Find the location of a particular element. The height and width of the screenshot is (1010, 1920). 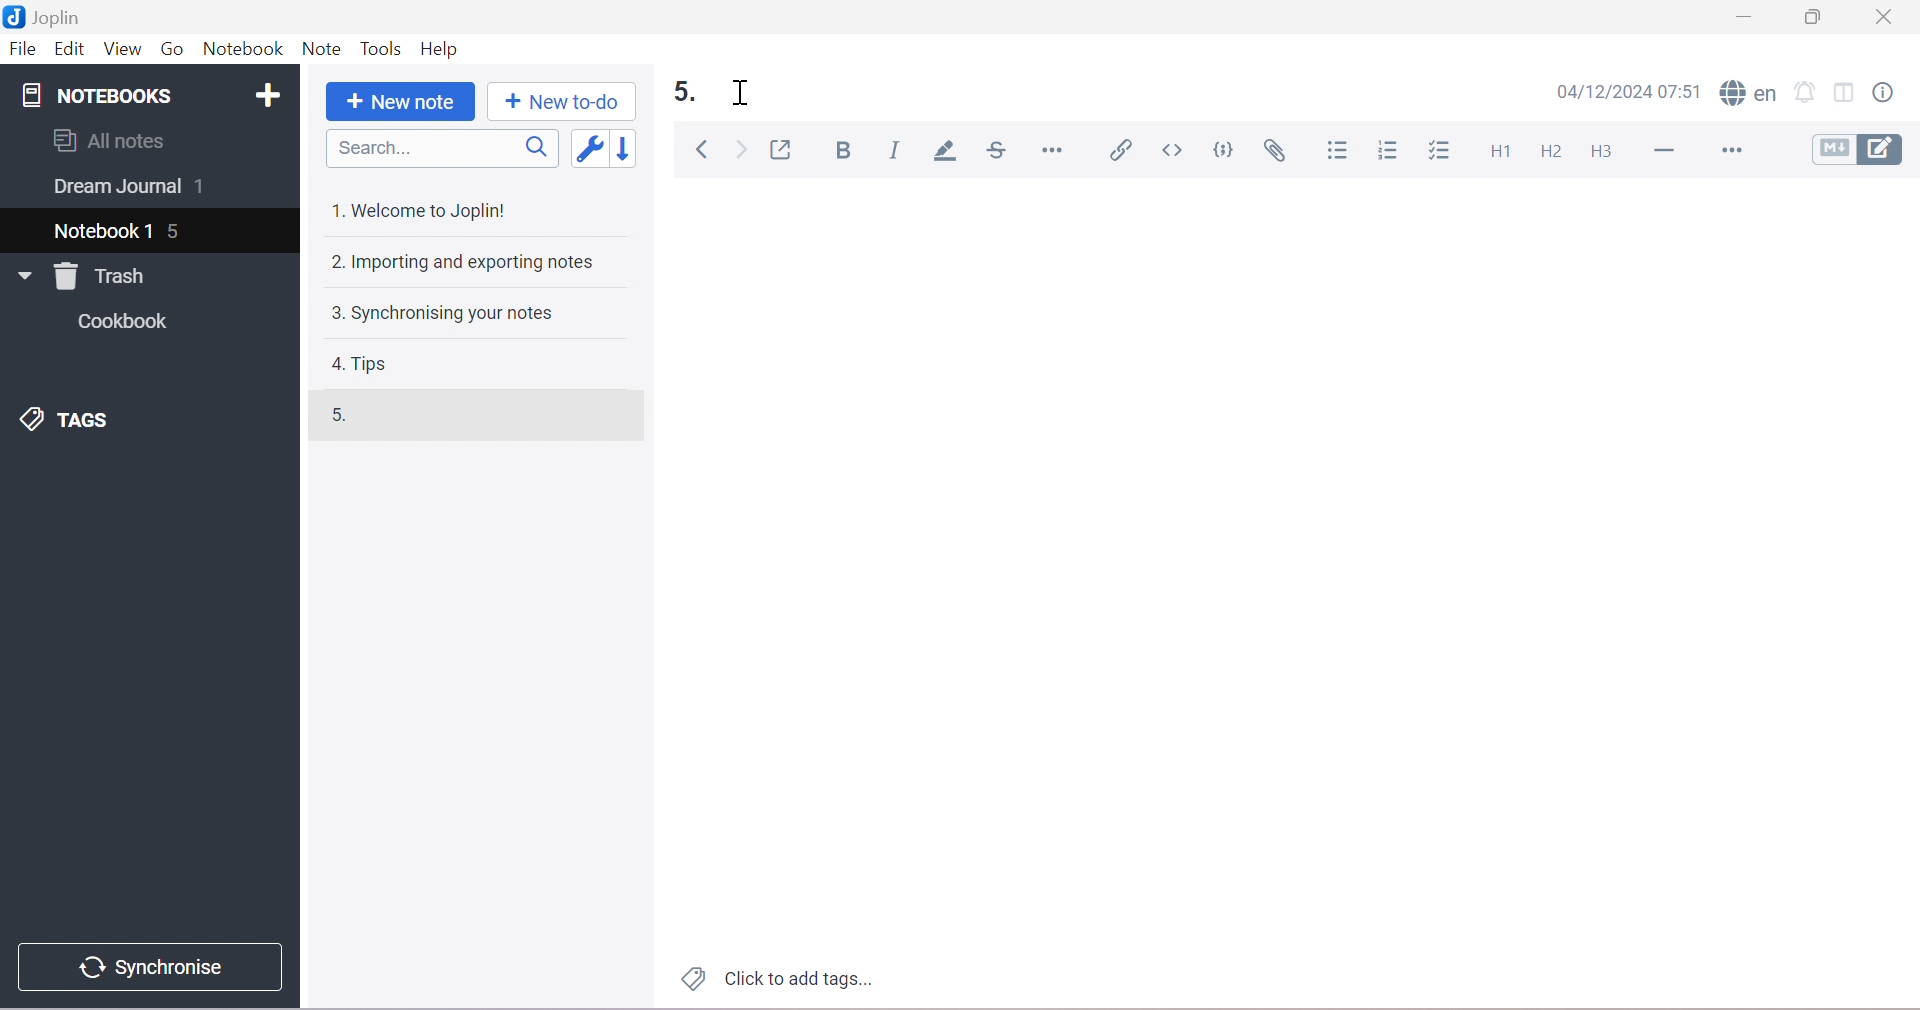

1 is located at coordinates (206, 188).